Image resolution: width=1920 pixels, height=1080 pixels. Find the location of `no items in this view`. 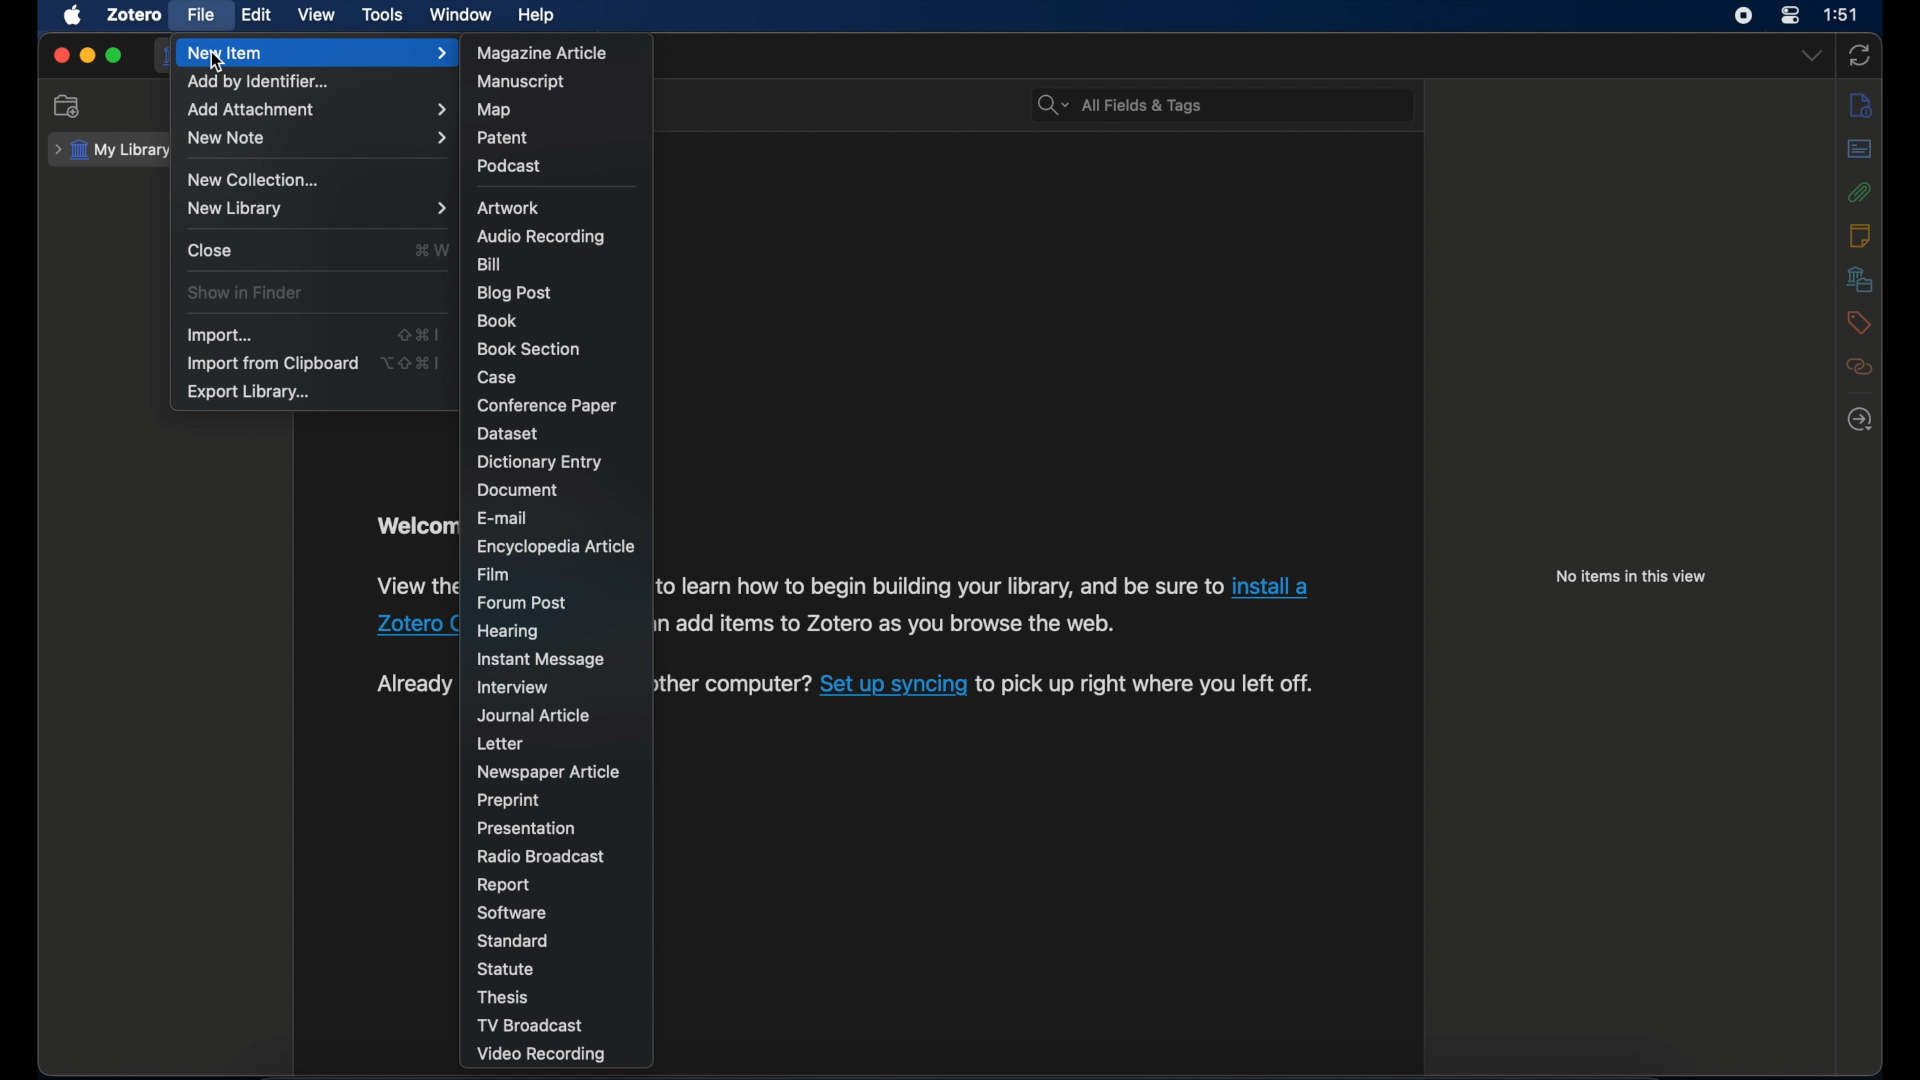

no items in this view is located at coordinates (1632, 576).